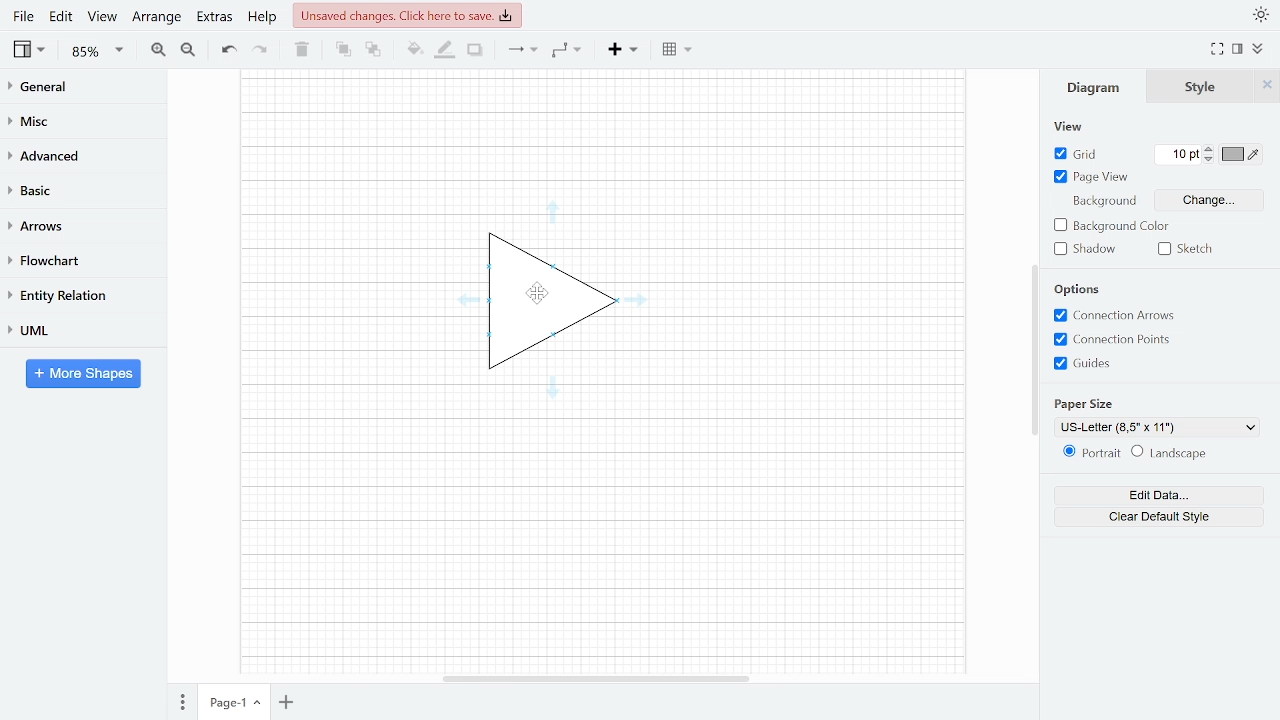  I want to click on To front, so click(343, 49).